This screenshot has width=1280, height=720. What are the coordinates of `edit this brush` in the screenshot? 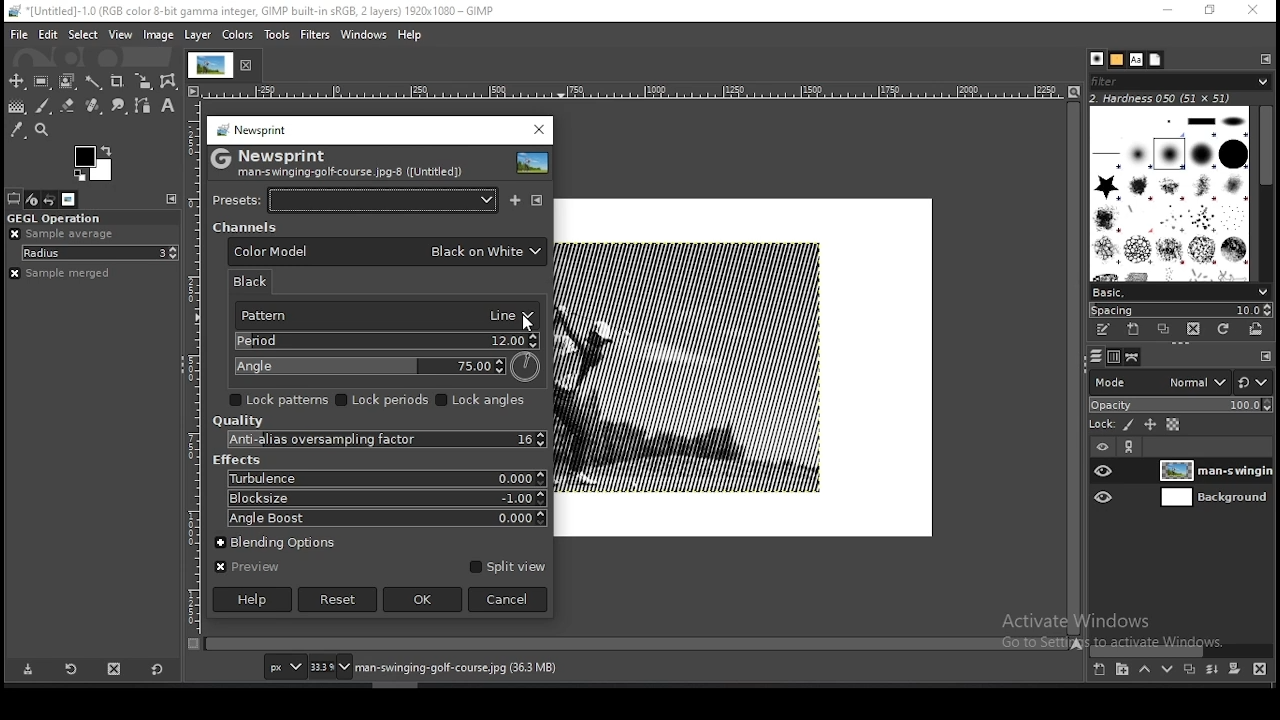 It's located at (1104, 331).